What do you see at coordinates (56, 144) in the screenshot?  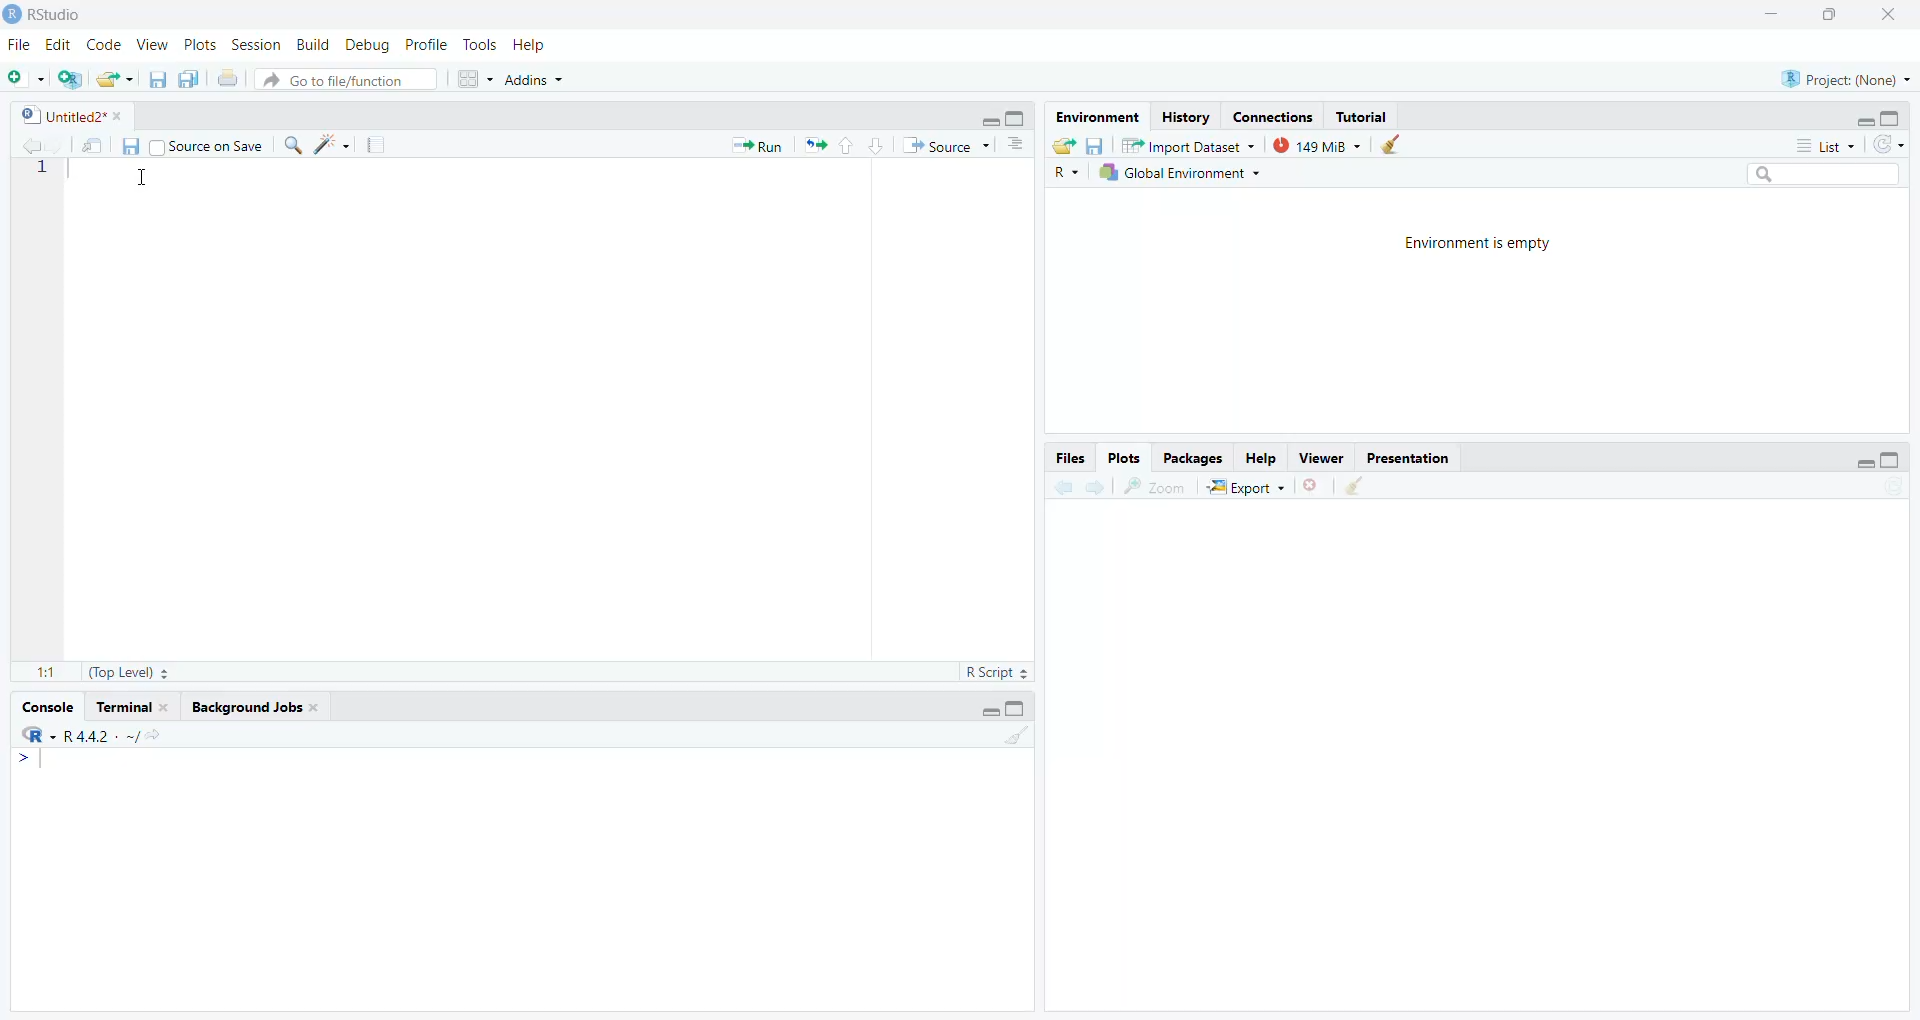 I see `Go forward to the next source location (Ctrl + F10)` at bounding box center [56, 144].